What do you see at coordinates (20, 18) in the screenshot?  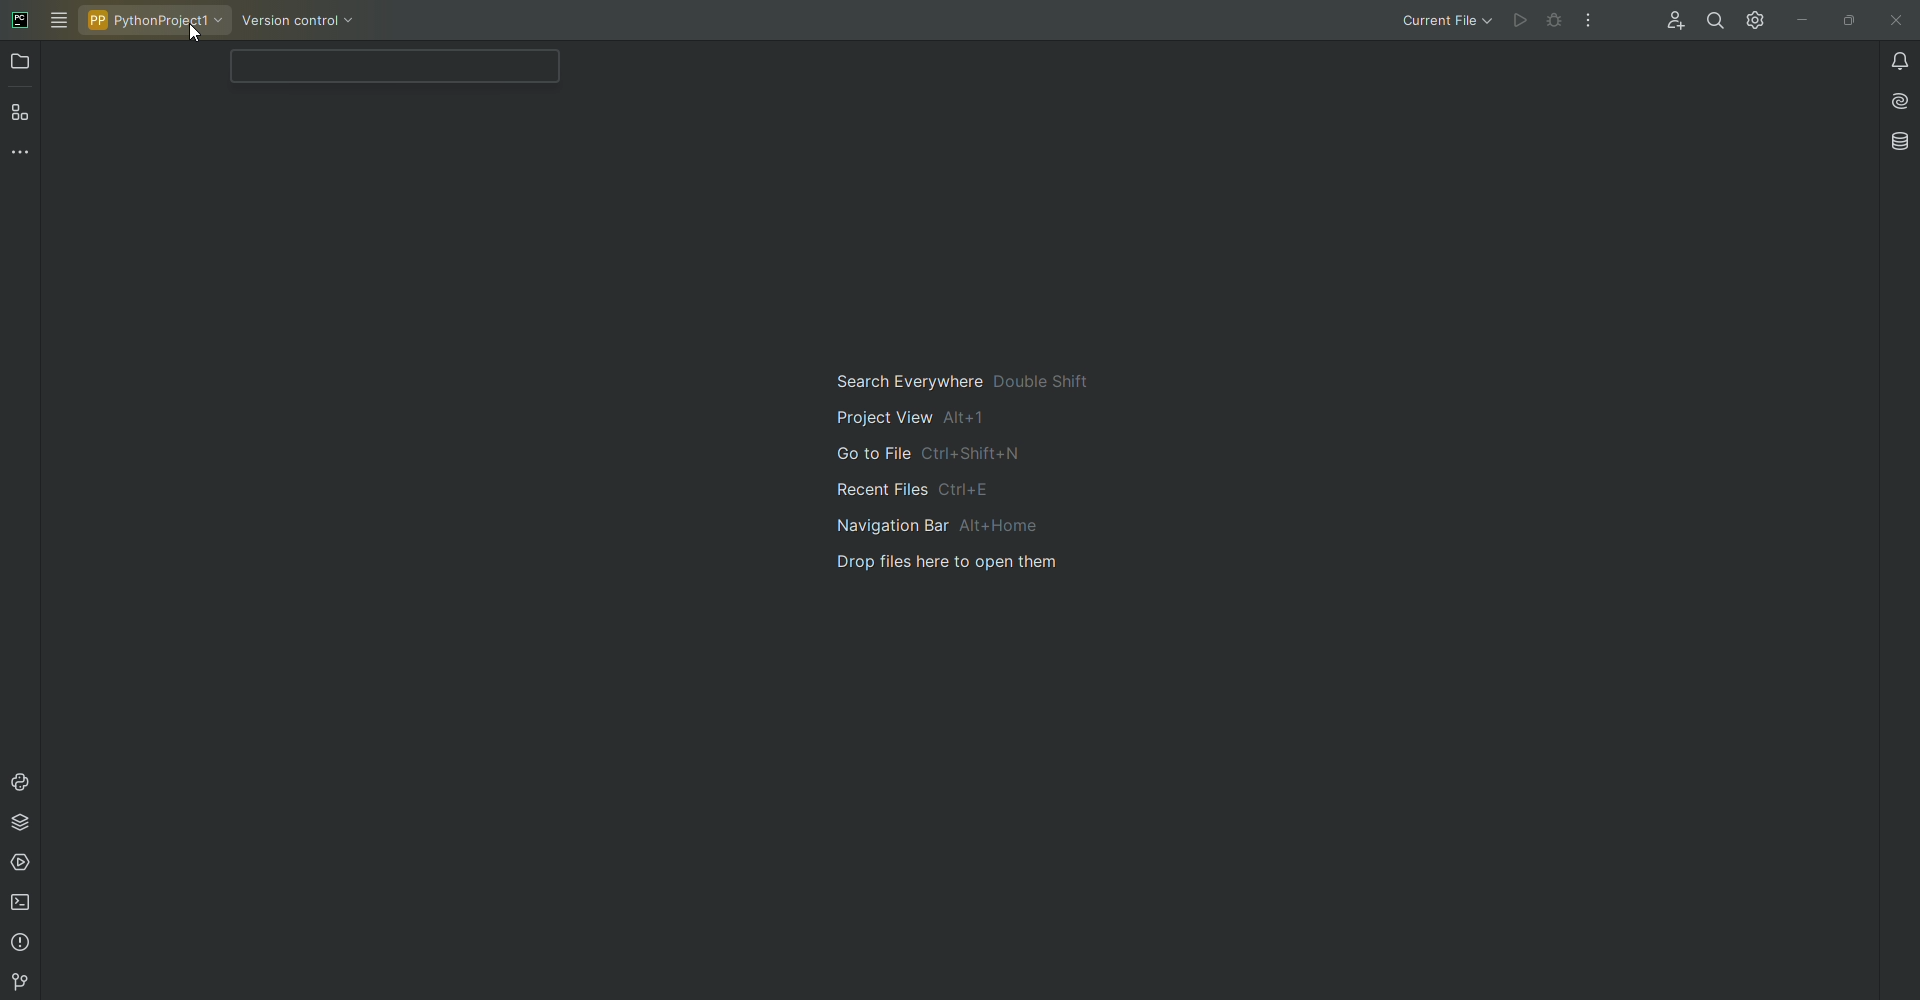 I see `PyCharm` at bounding box center [20, 18].